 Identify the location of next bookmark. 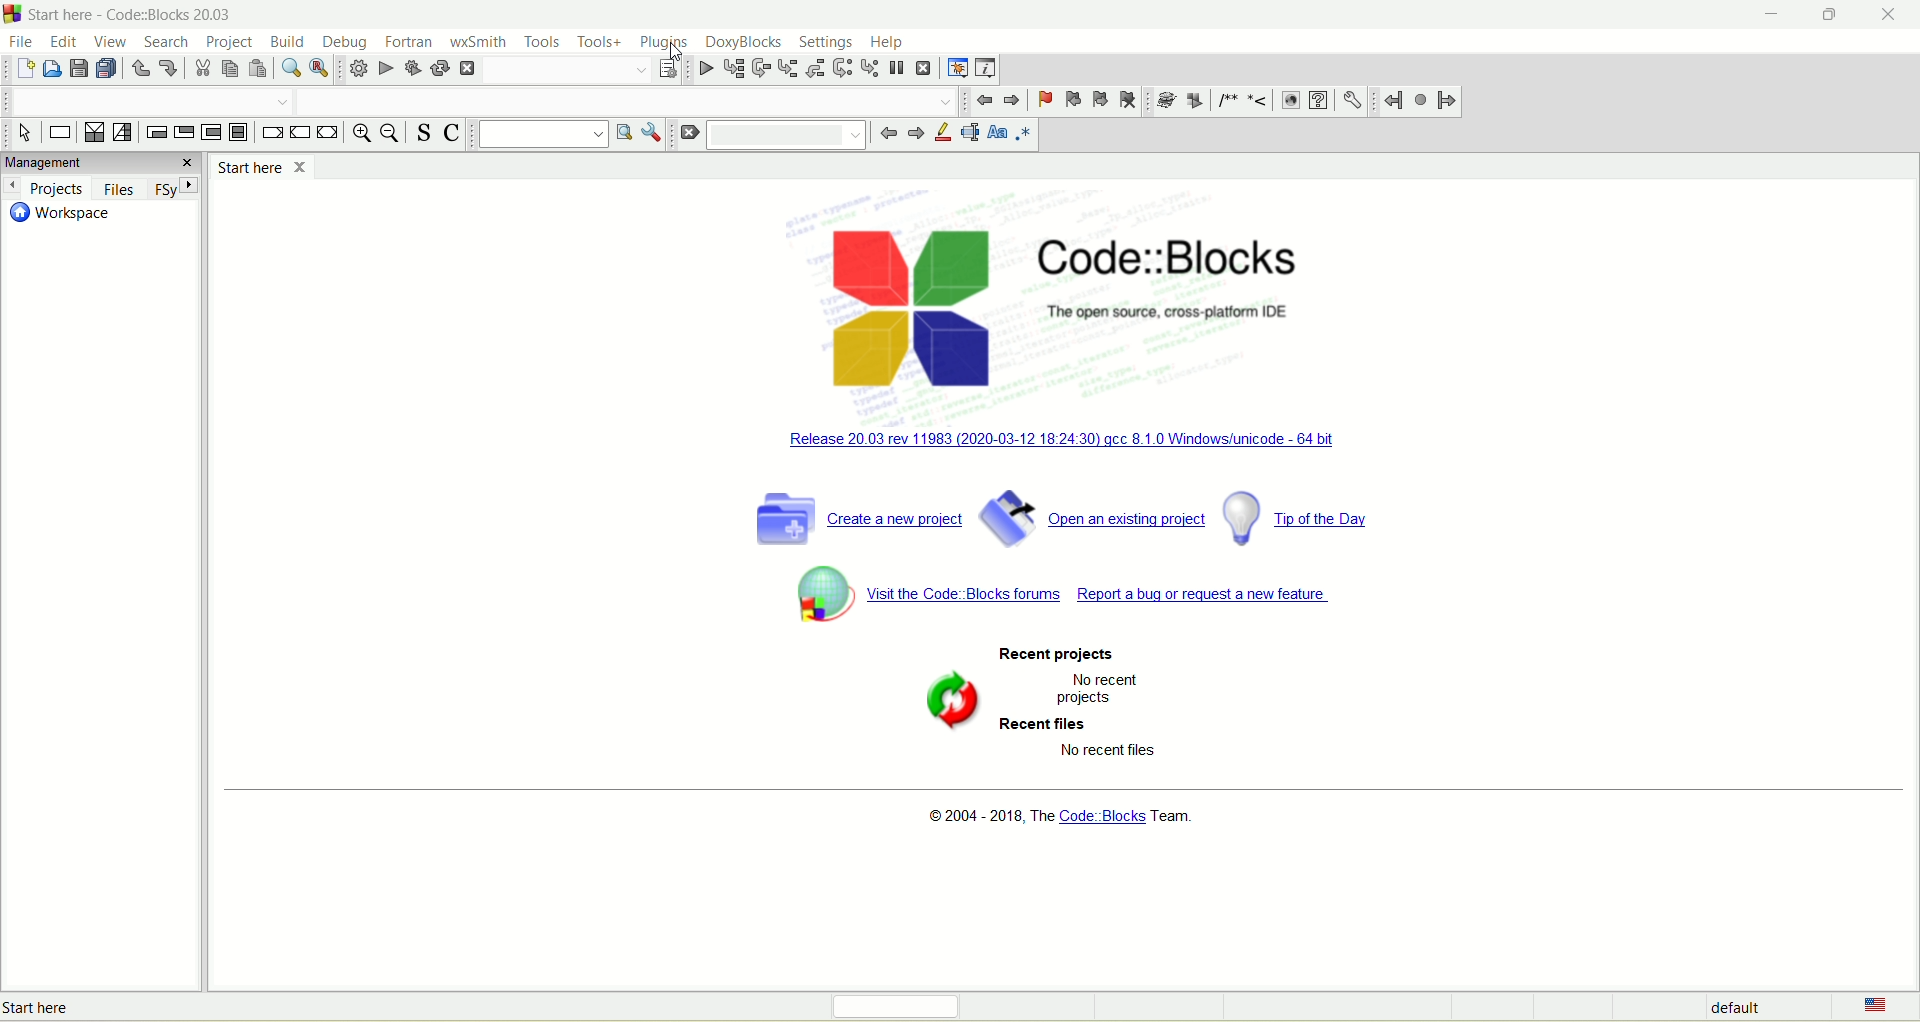
(1099, 97).